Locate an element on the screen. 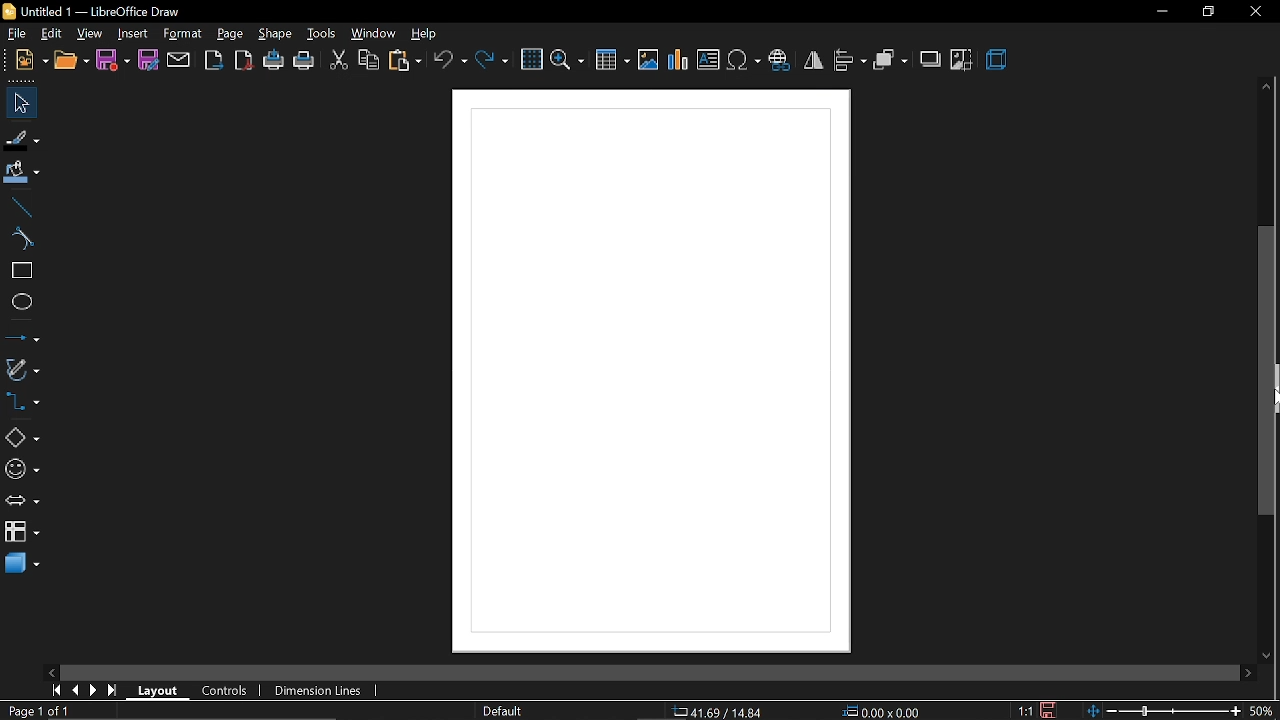  co-ordinate is located at coordinates (718, 712).